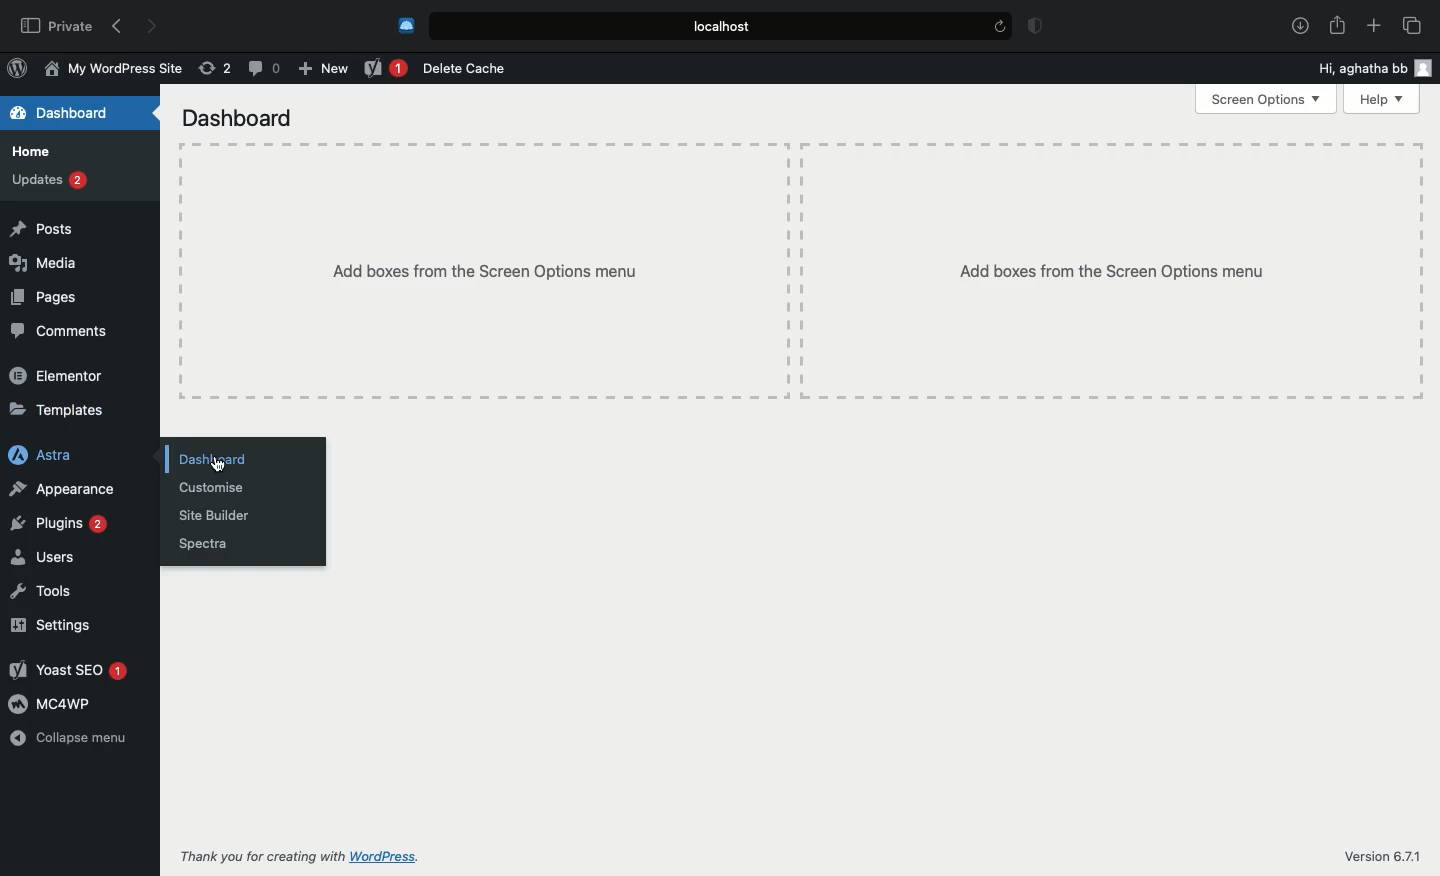 The height and width of the screenshot is (876, 1440). Describe the element at coordinates (1338, 26) in the screenshot. I see `Share` at that location.